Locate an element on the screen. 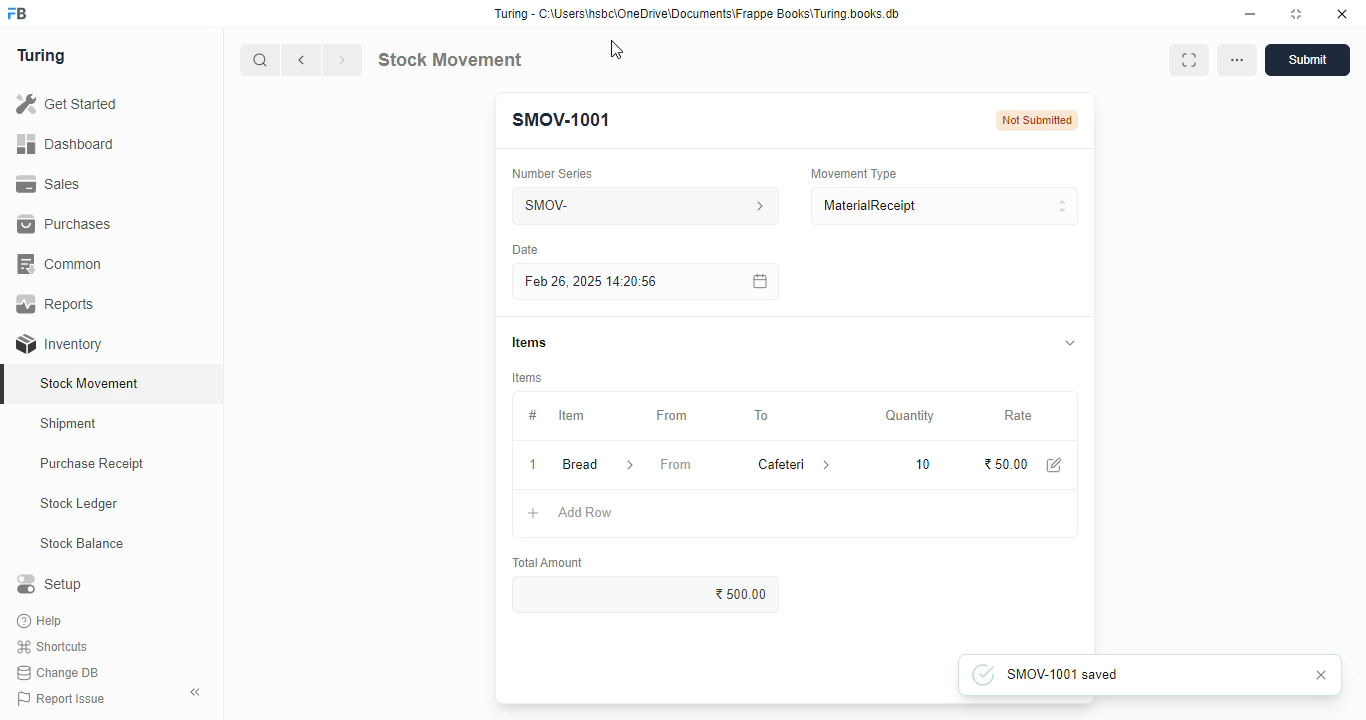 The width and height of the screenshot is (1366, 720). items is located at coordinates (528, 378).